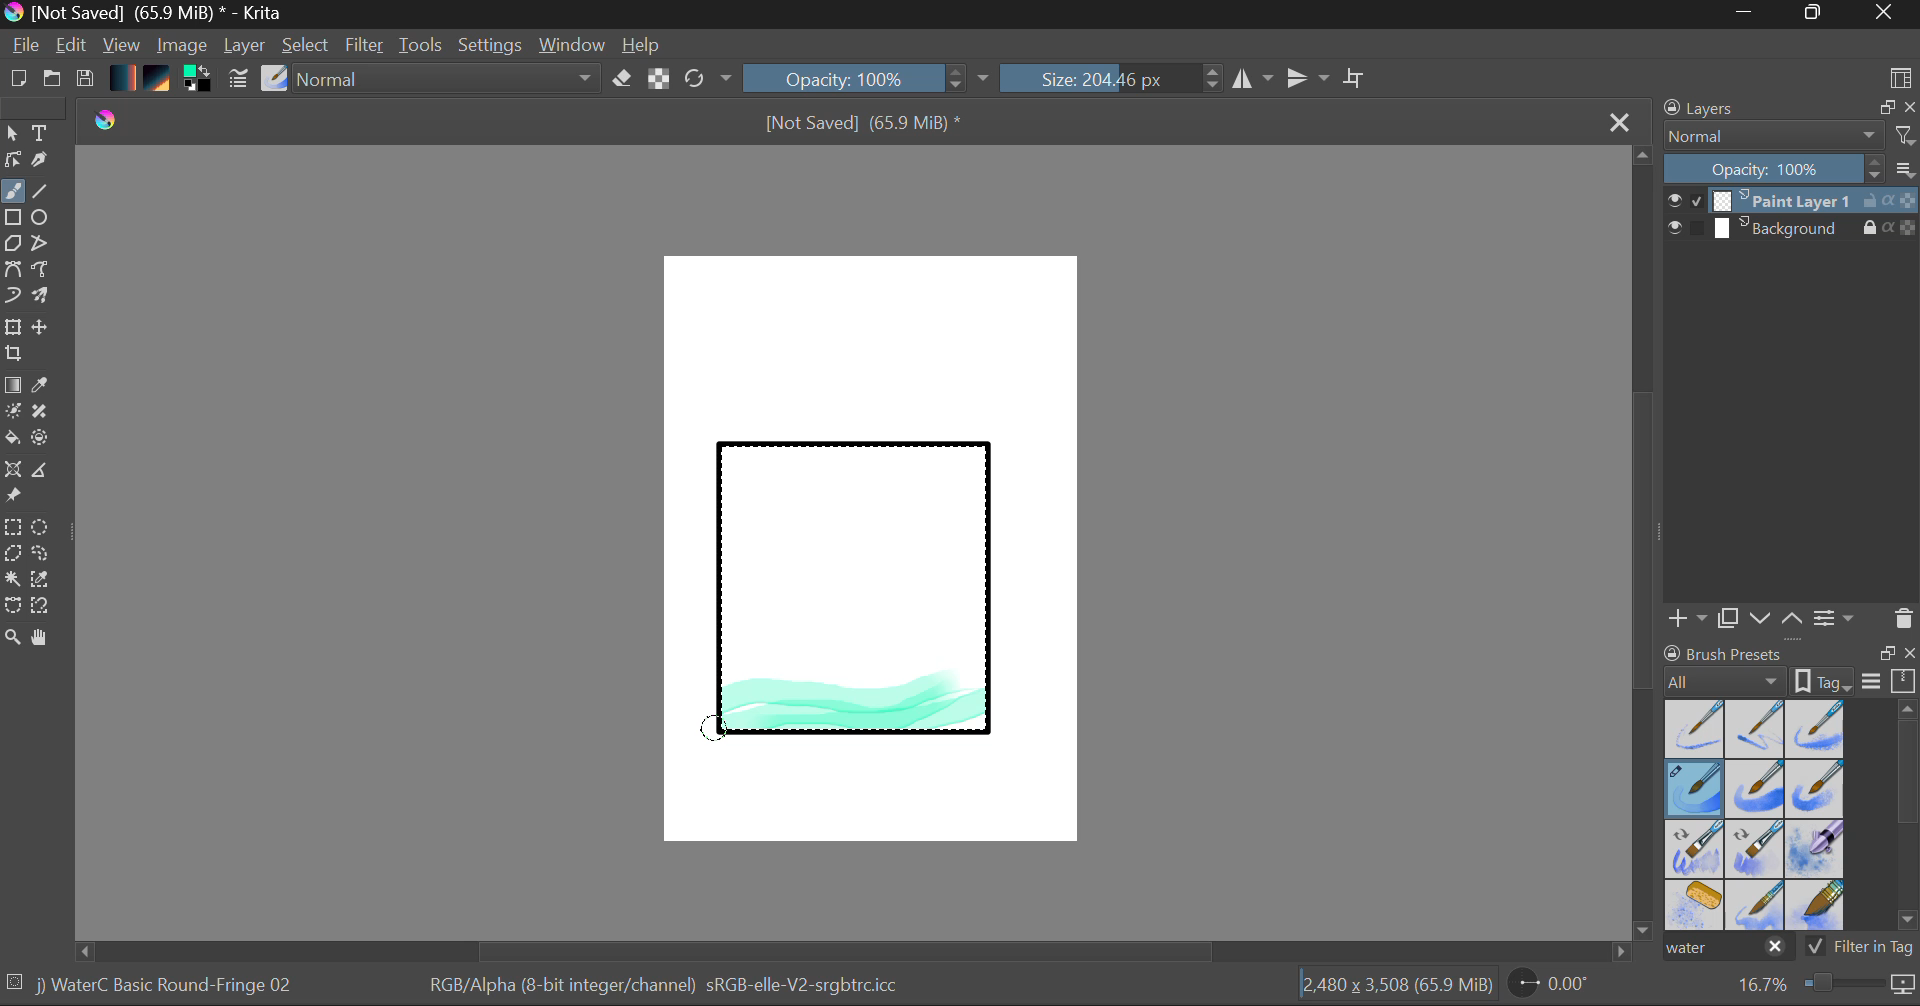 The width and height of the screenshot is (1920, 1006). Describe the element at coordinates (642, 45) in the screenshot. I see `Help` at that location.